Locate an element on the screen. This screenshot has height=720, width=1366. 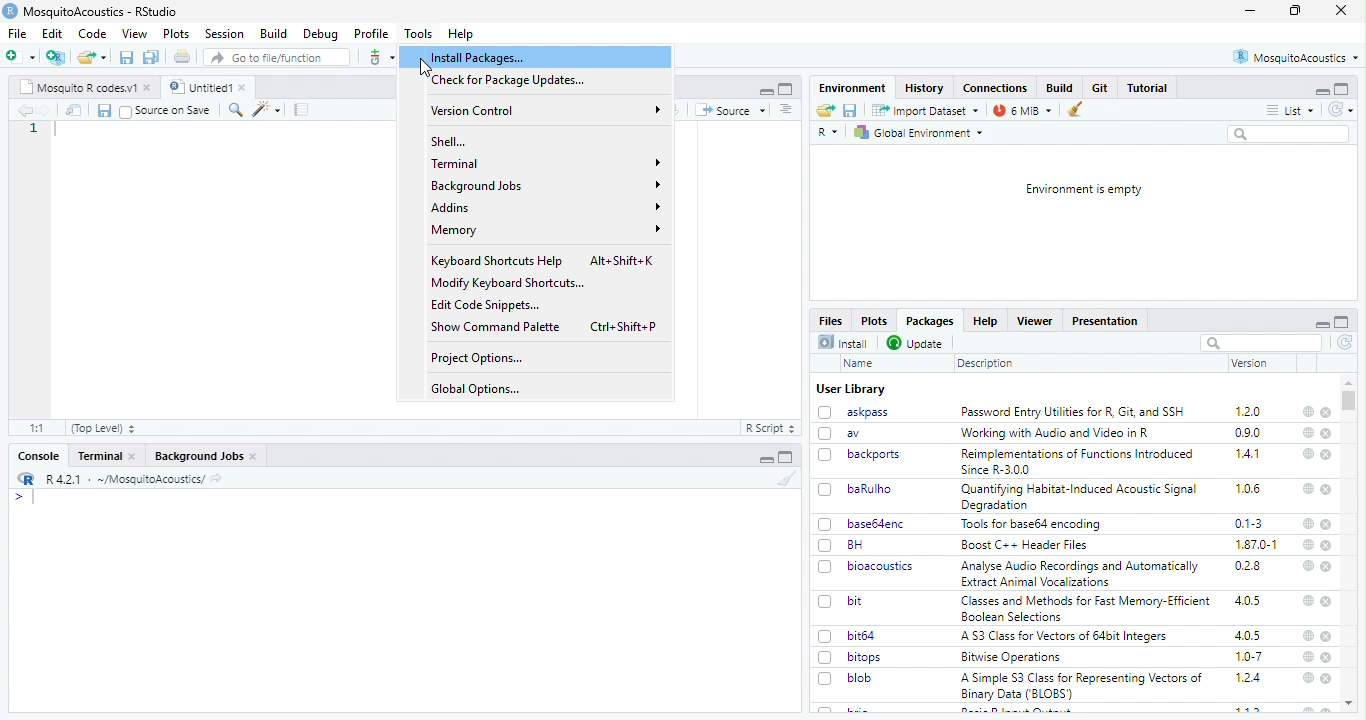
Packages is located at coordinates (931, 321).